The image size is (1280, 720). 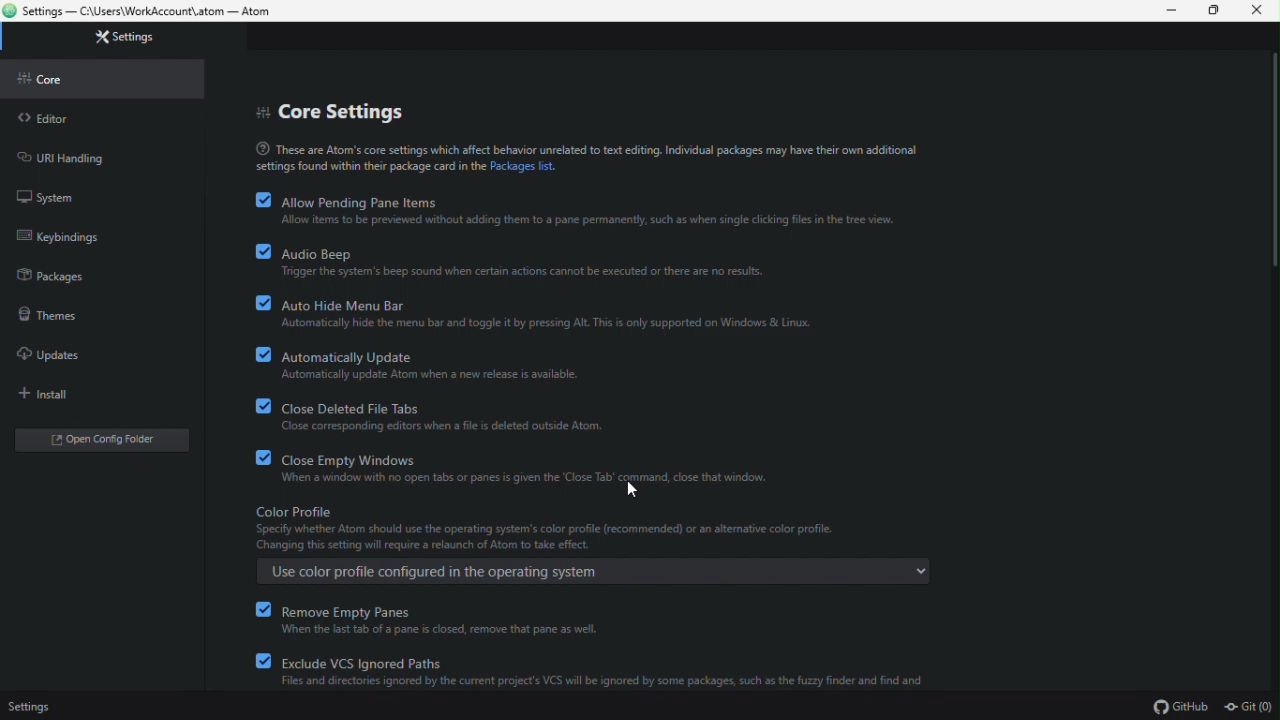 What do you see at coordinates (261, 459) in the screenshot?
I see `checkbox ` at bounding box center [261, 459].